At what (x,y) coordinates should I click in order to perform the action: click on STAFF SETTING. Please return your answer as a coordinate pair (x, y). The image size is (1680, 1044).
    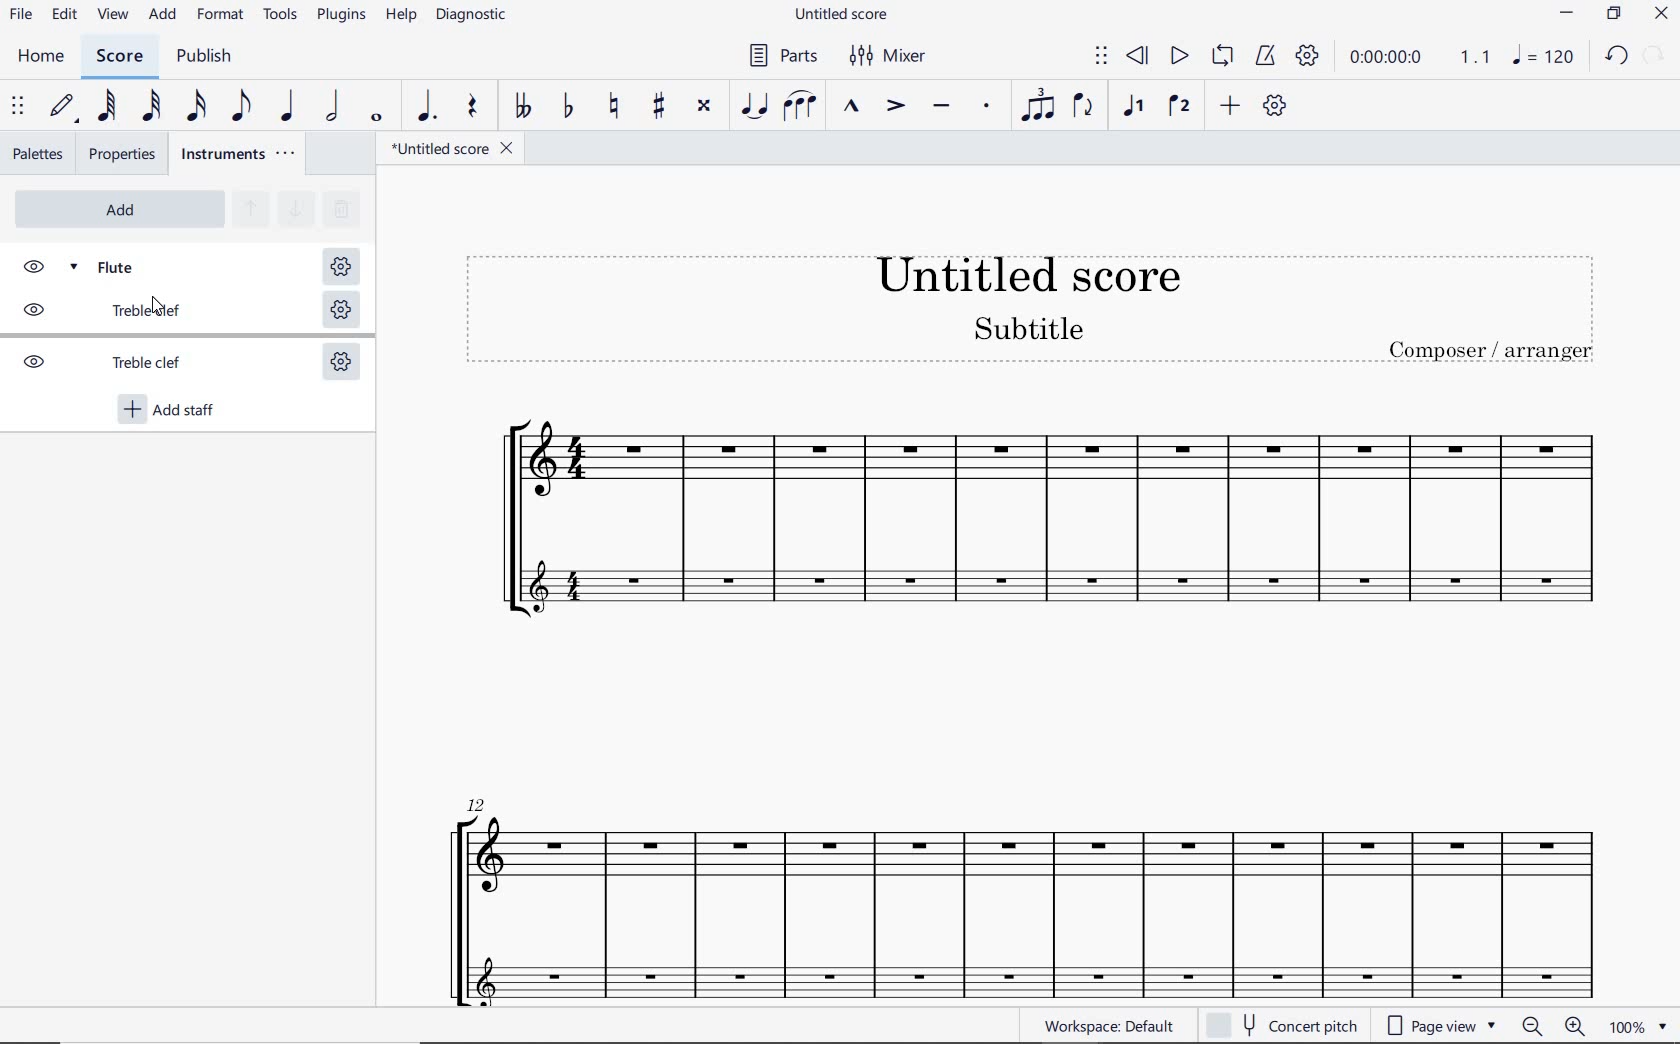
    Looking at the image, I should click on (340, 365).